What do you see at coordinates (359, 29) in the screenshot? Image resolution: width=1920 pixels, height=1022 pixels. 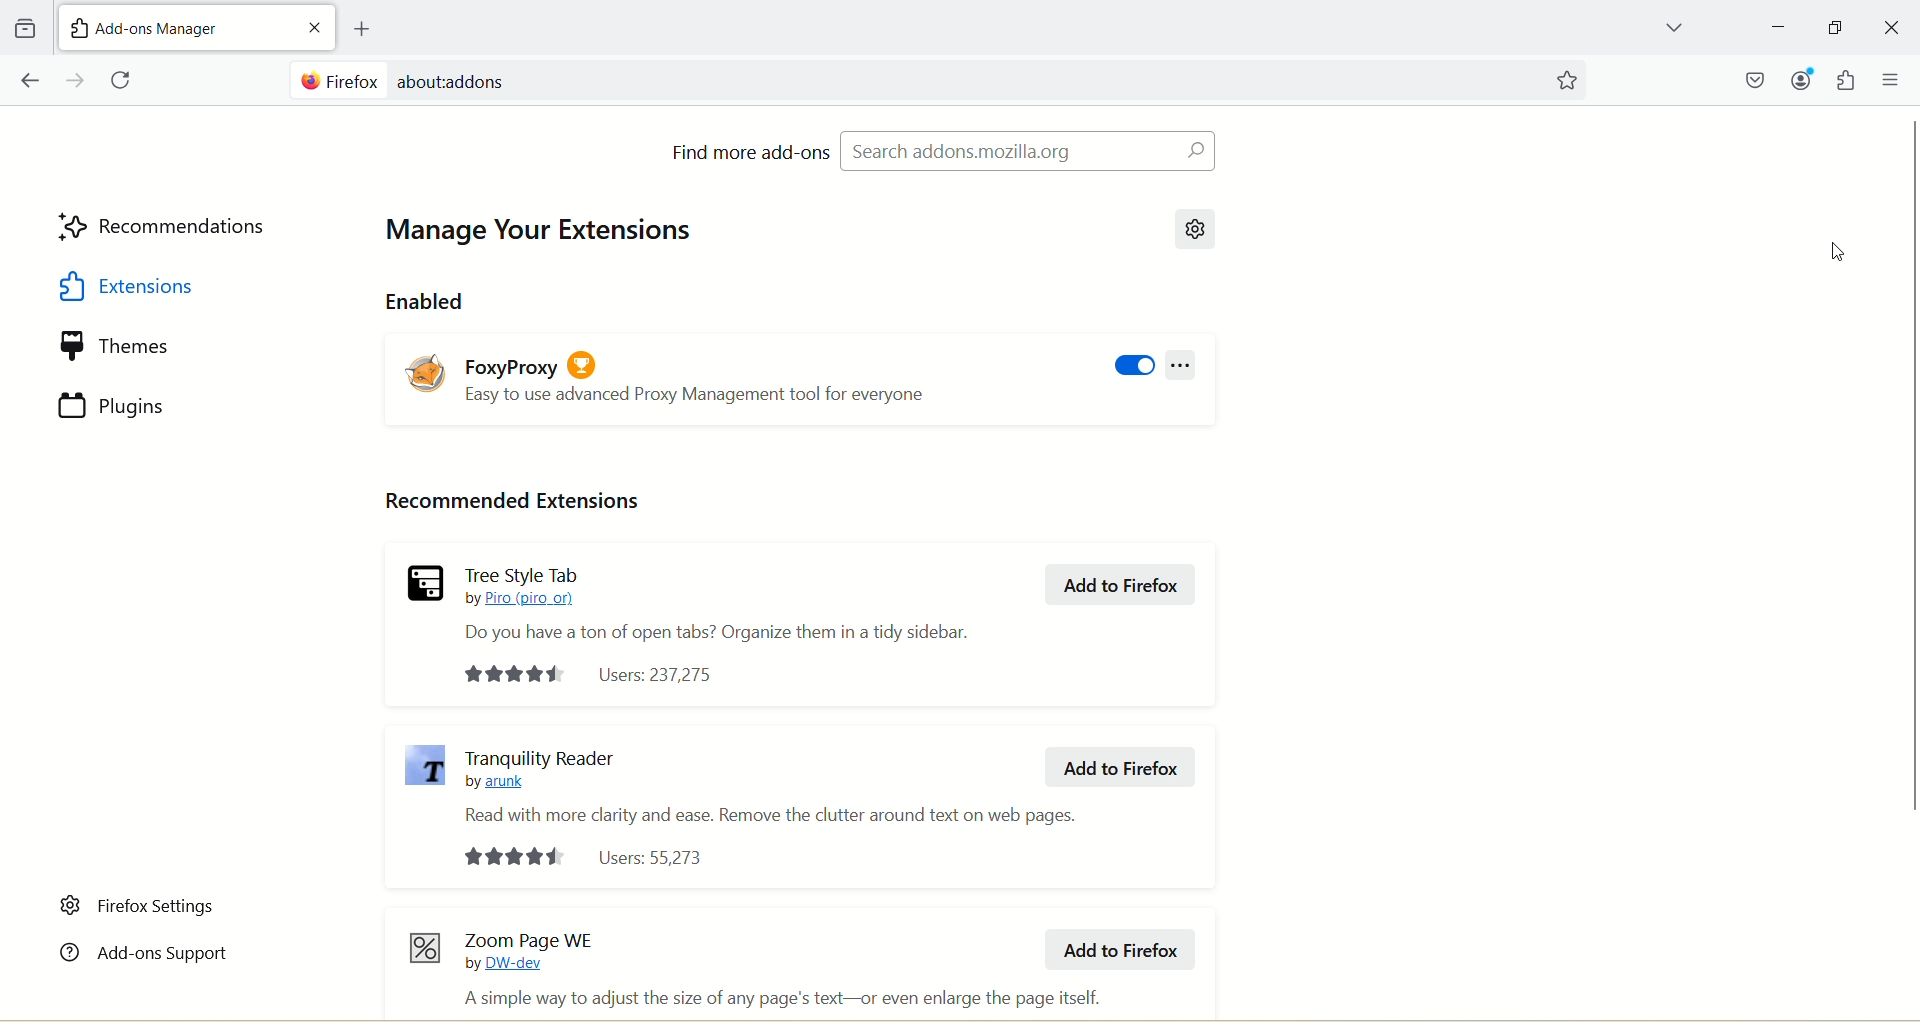 I see `Add Page` at bounding box center [359, 29].